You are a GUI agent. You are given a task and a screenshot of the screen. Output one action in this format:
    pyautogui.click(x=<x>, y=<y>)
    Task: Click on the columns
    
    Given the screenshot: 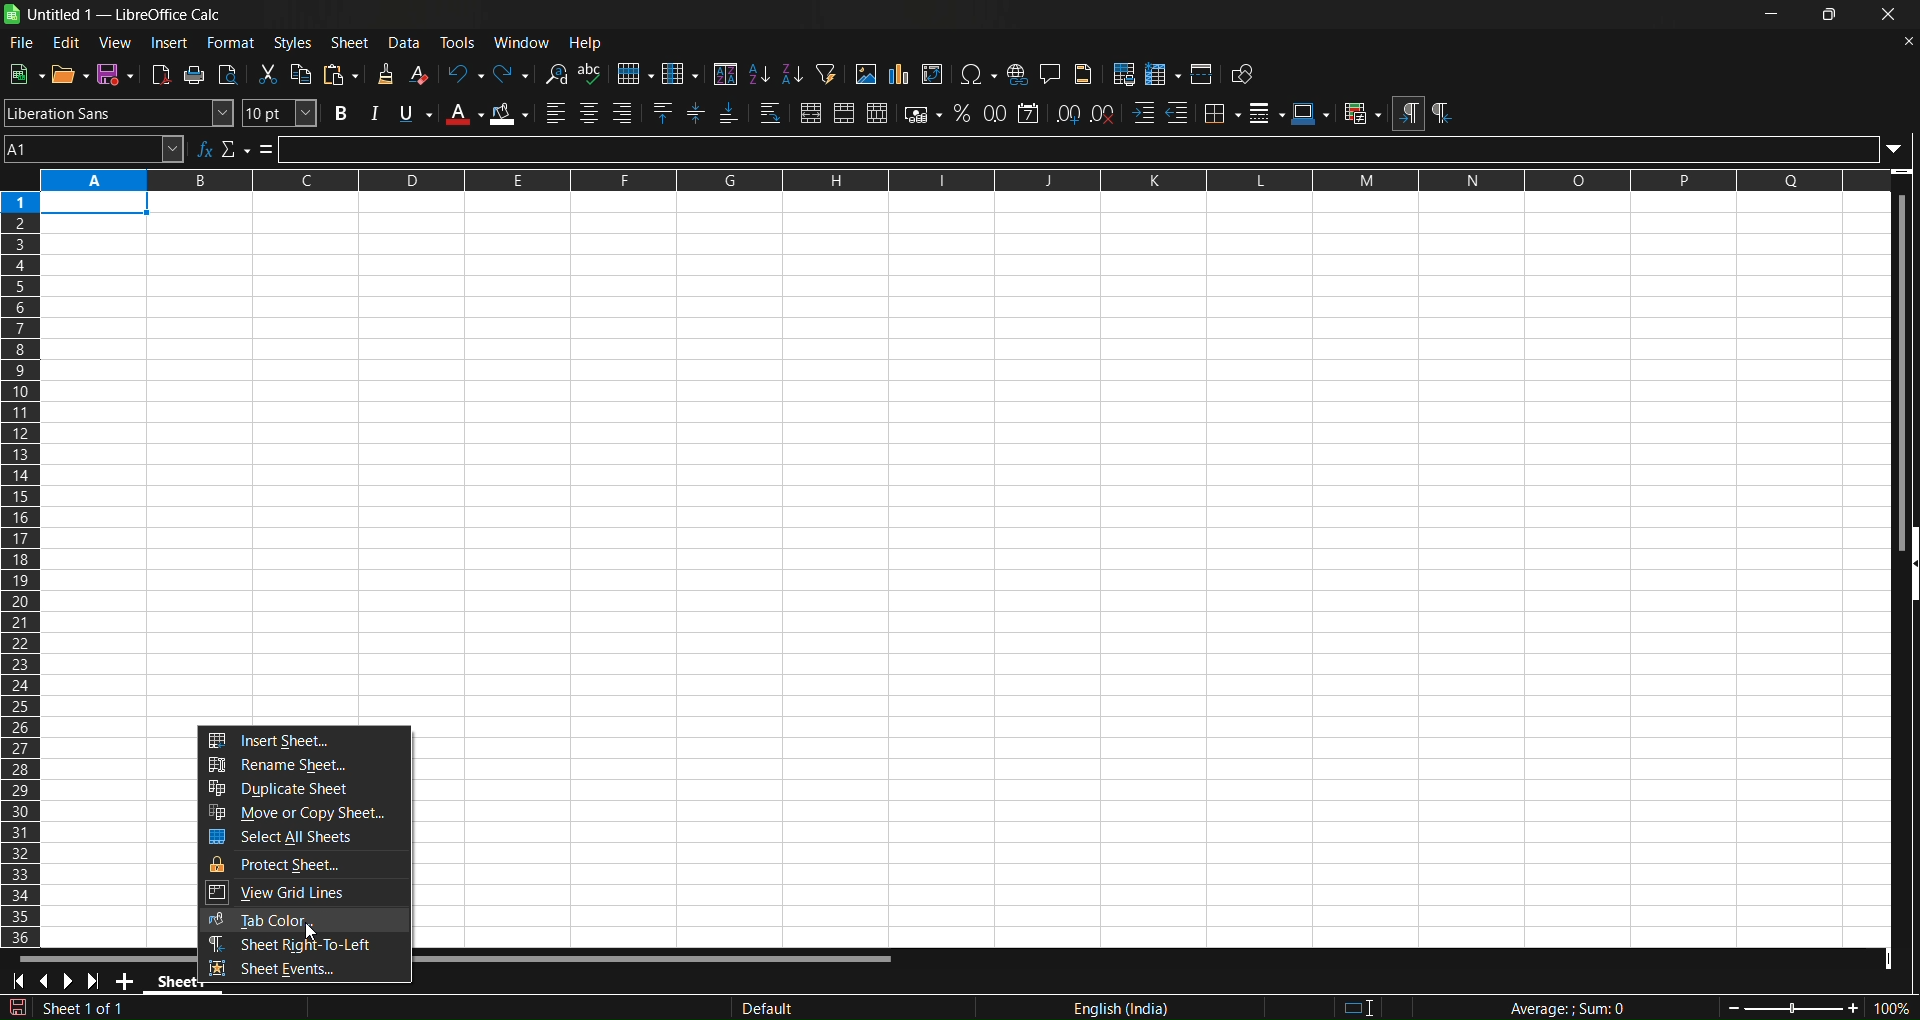 What is the action you would take?
    pyautogui.click(x=22, y=564)
    